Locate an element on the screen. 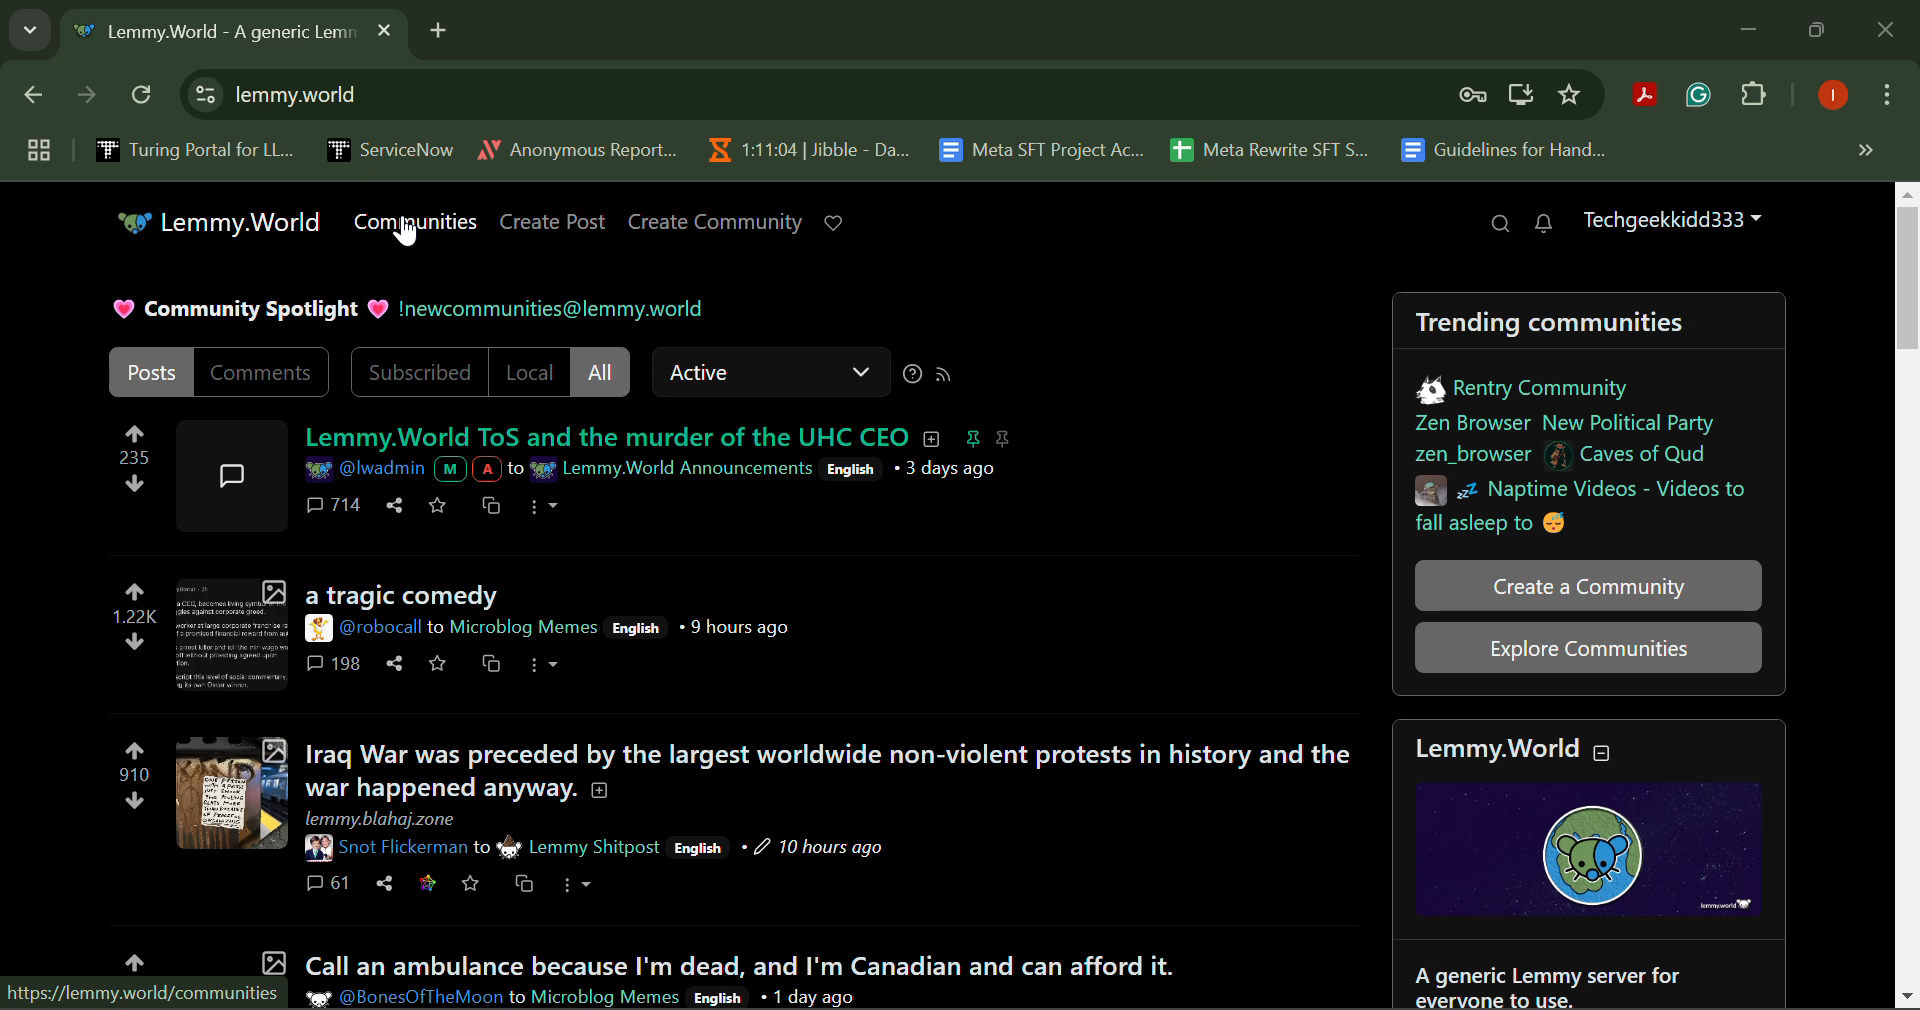  @robocall is located at coordinates (364, 630).